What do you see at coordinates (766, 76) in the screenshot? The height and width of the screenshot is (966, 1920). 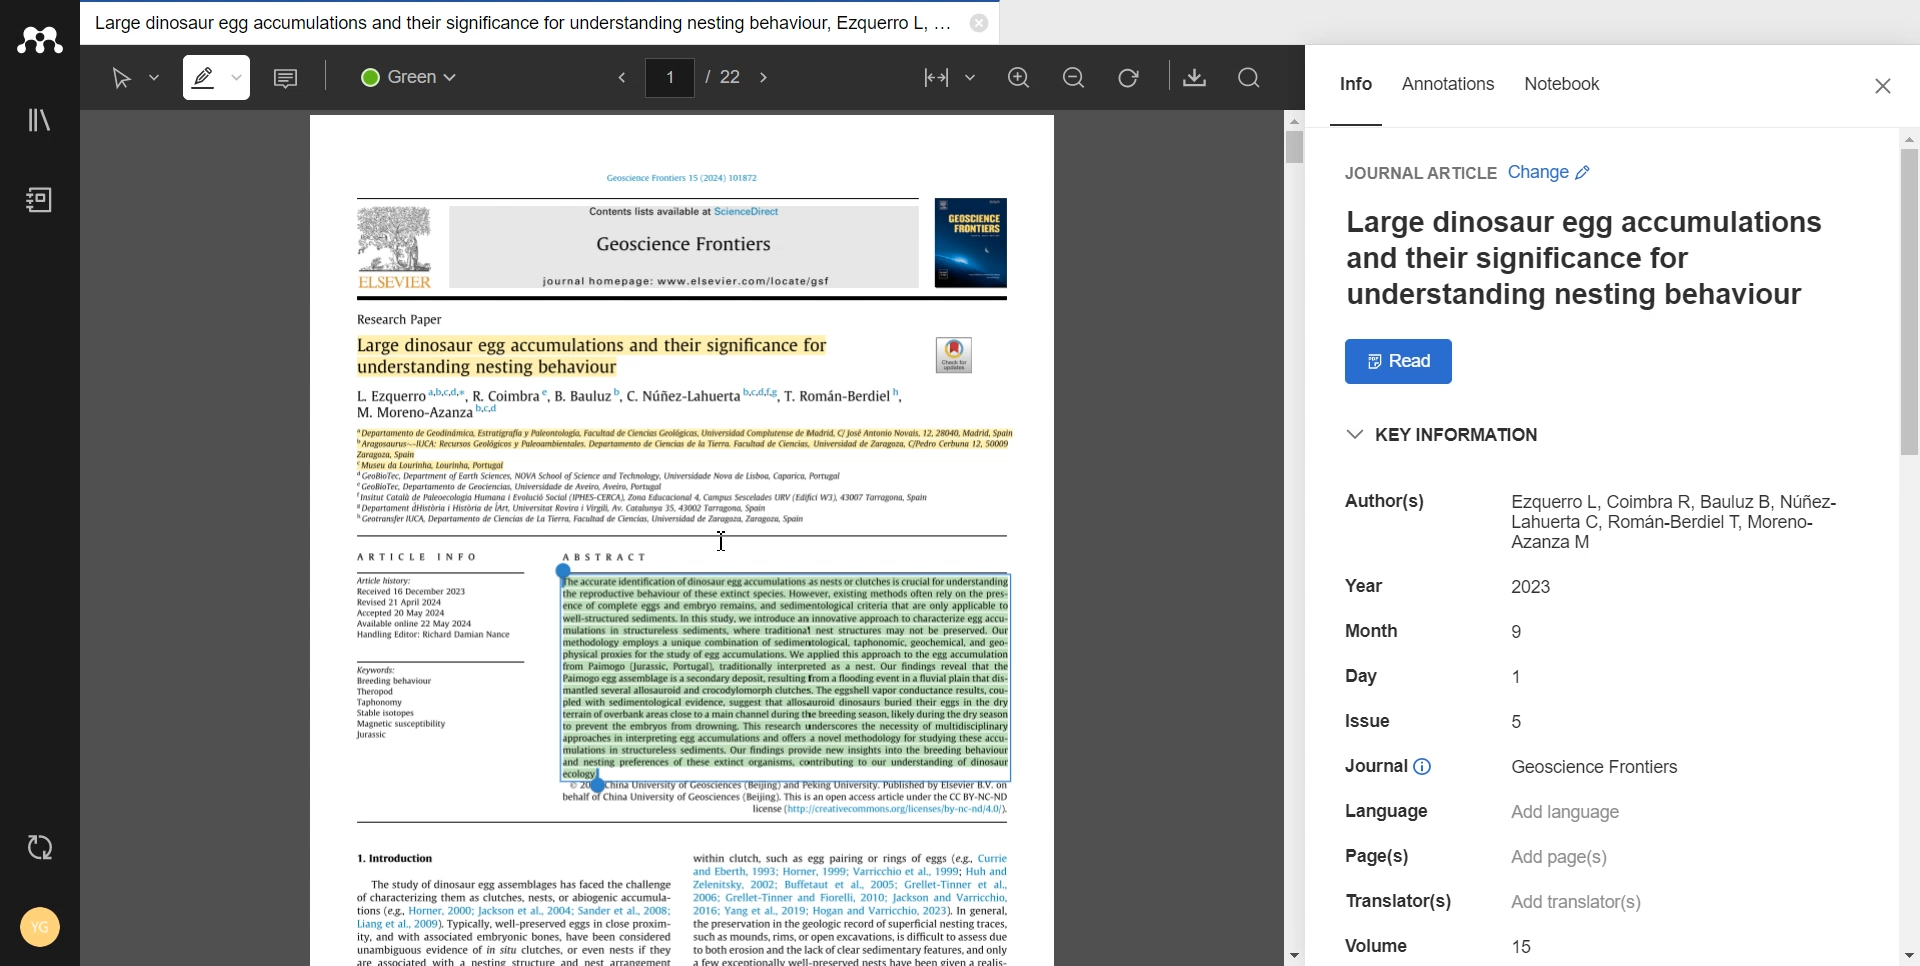 I see `next page` at bounding box center [766, 76].